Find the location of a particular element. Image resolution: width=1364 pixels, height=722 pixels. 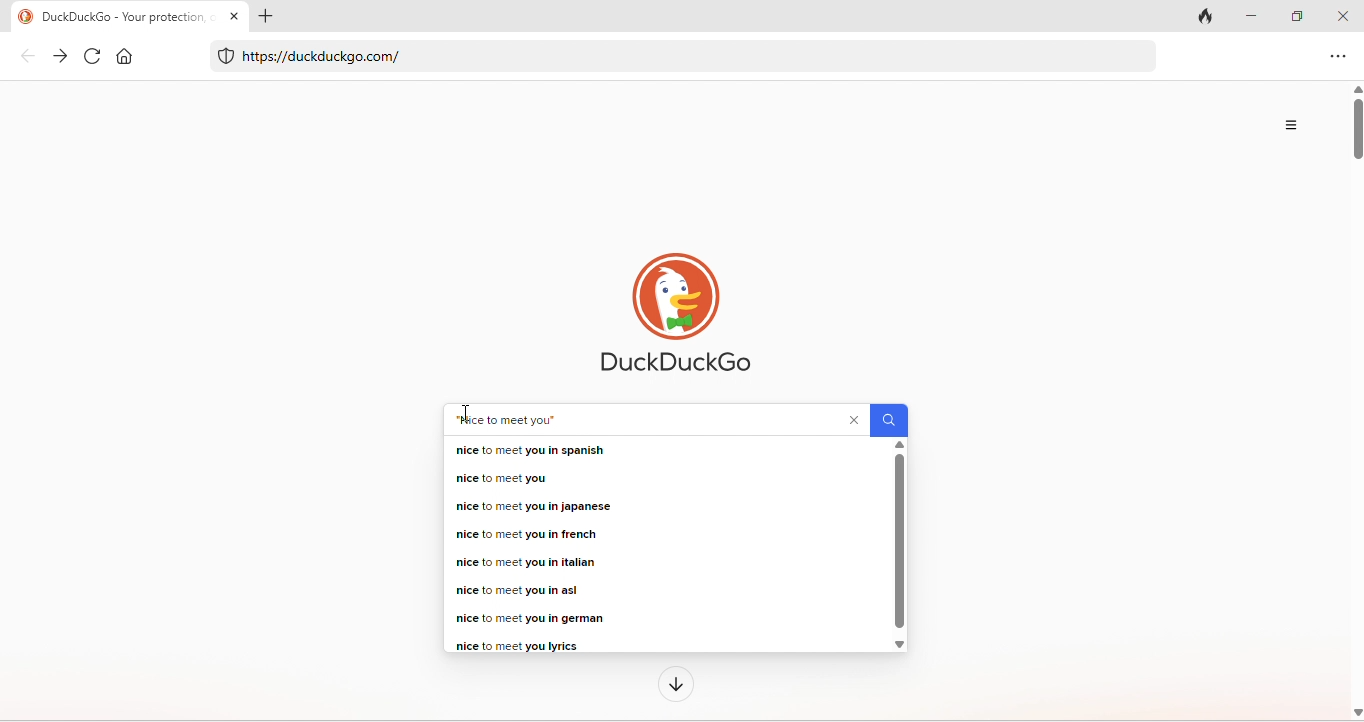

vertical scroll bar is located at coordinates (900, 546).